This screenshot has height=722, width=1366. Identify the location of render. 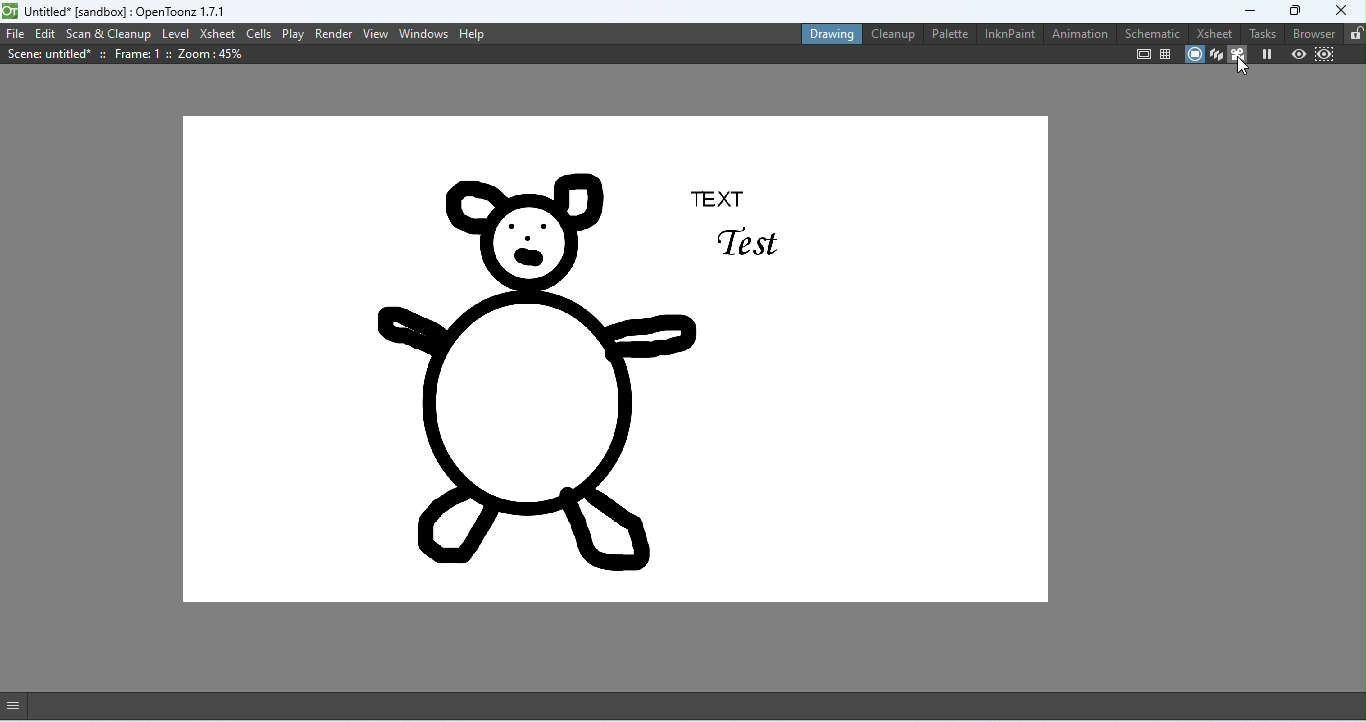
(334, 33).